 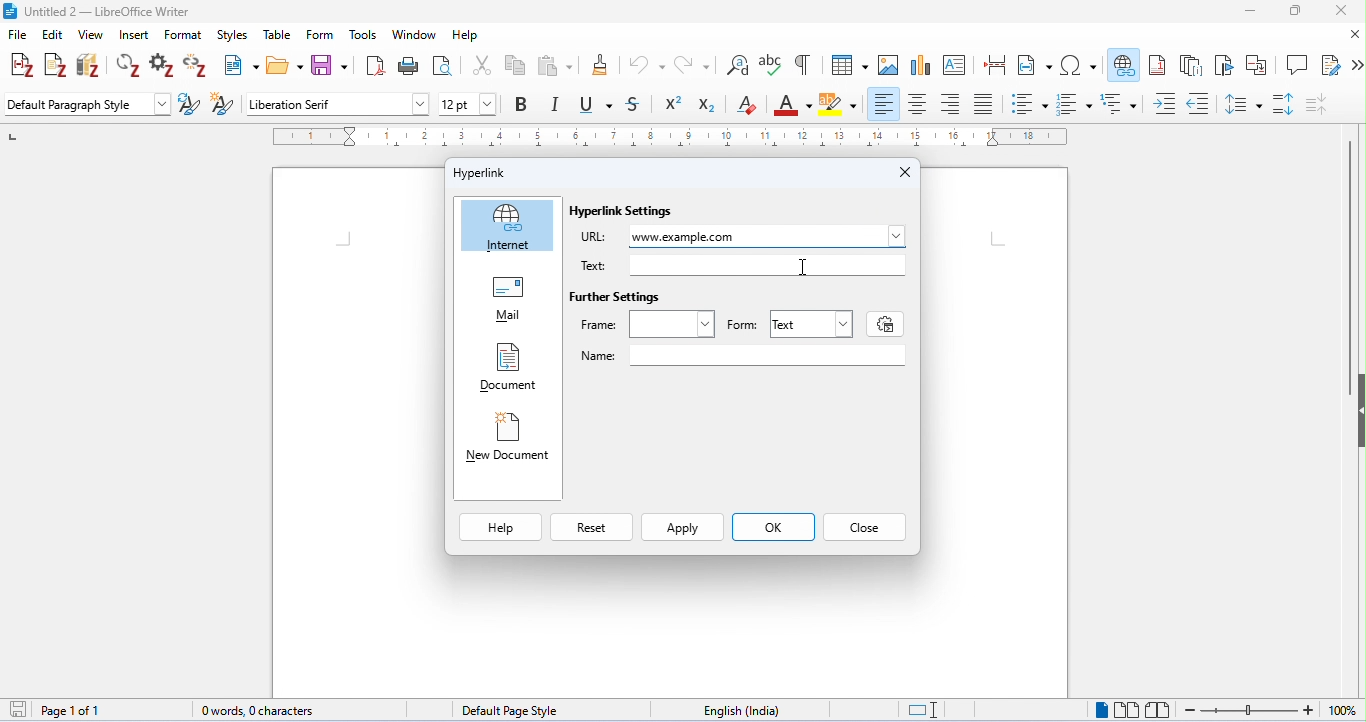 I want to click on format, so click(x=185, y=35).